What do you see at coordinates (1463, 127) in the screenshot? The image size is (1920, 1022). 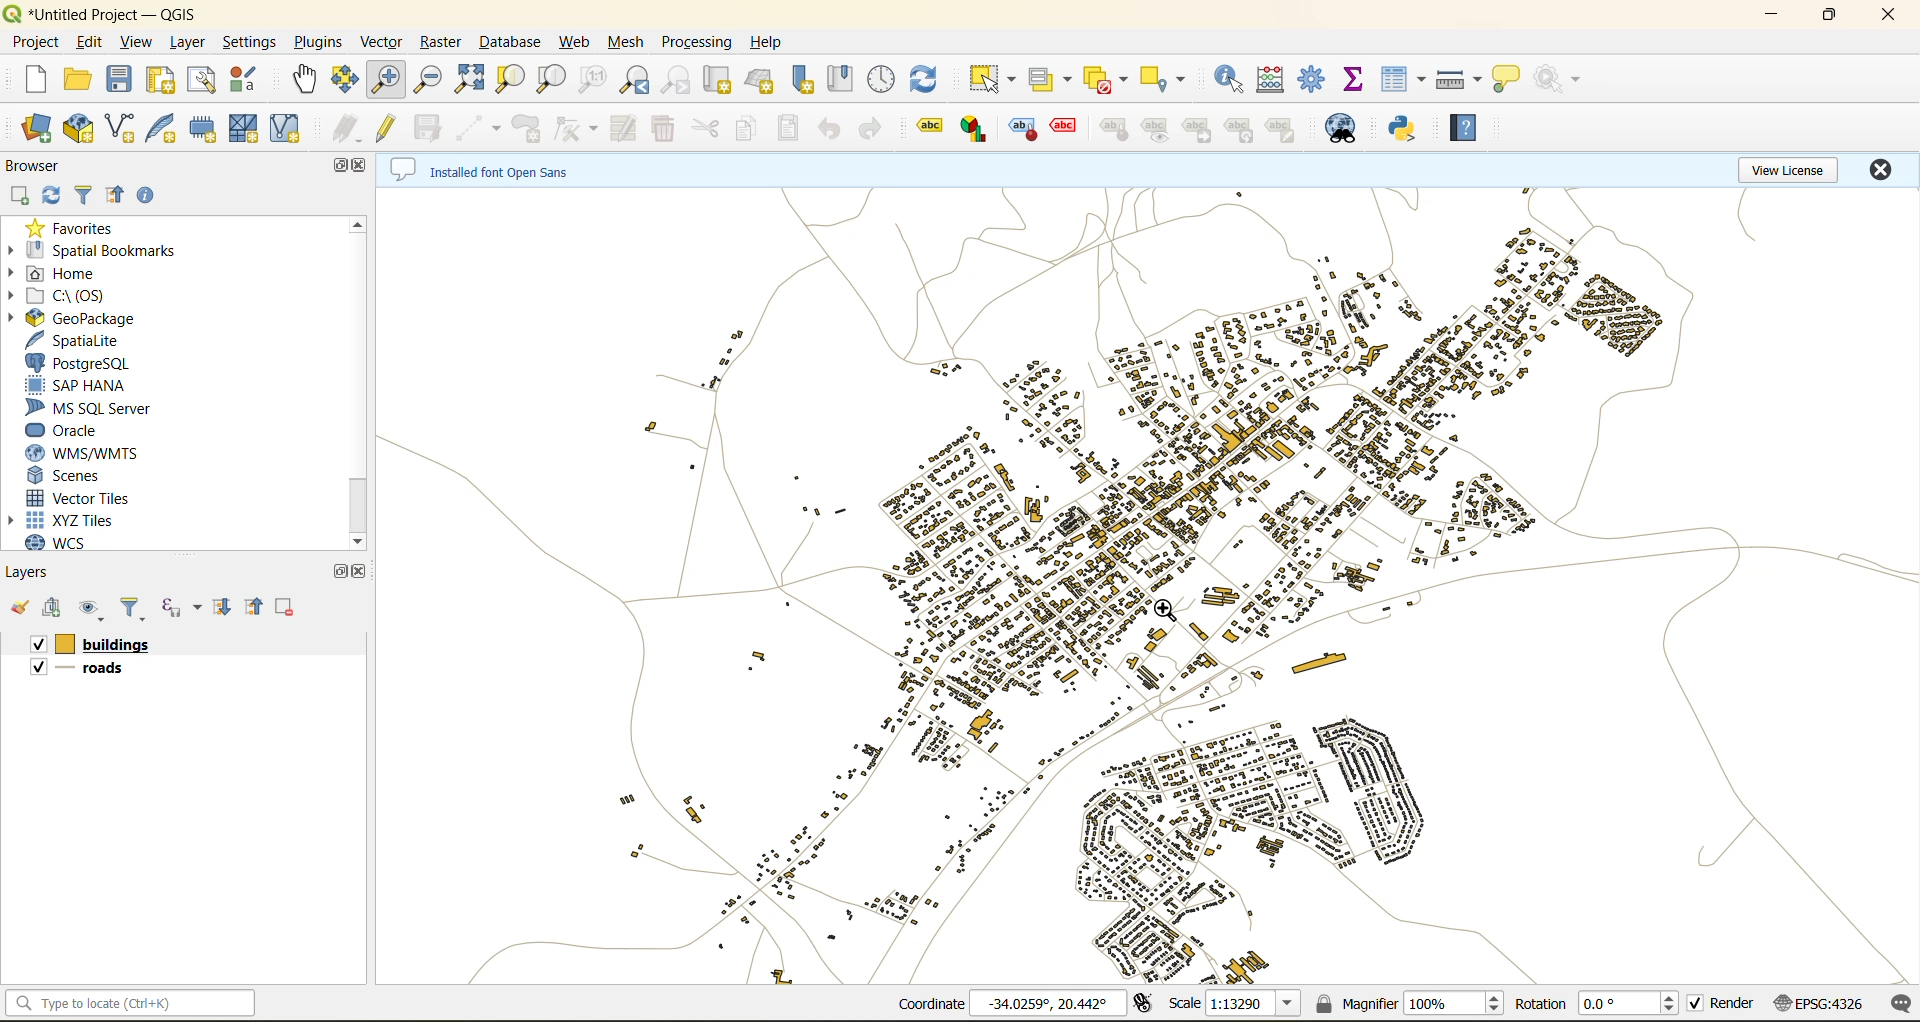 I see `help` at bounding box center [1463, 127].